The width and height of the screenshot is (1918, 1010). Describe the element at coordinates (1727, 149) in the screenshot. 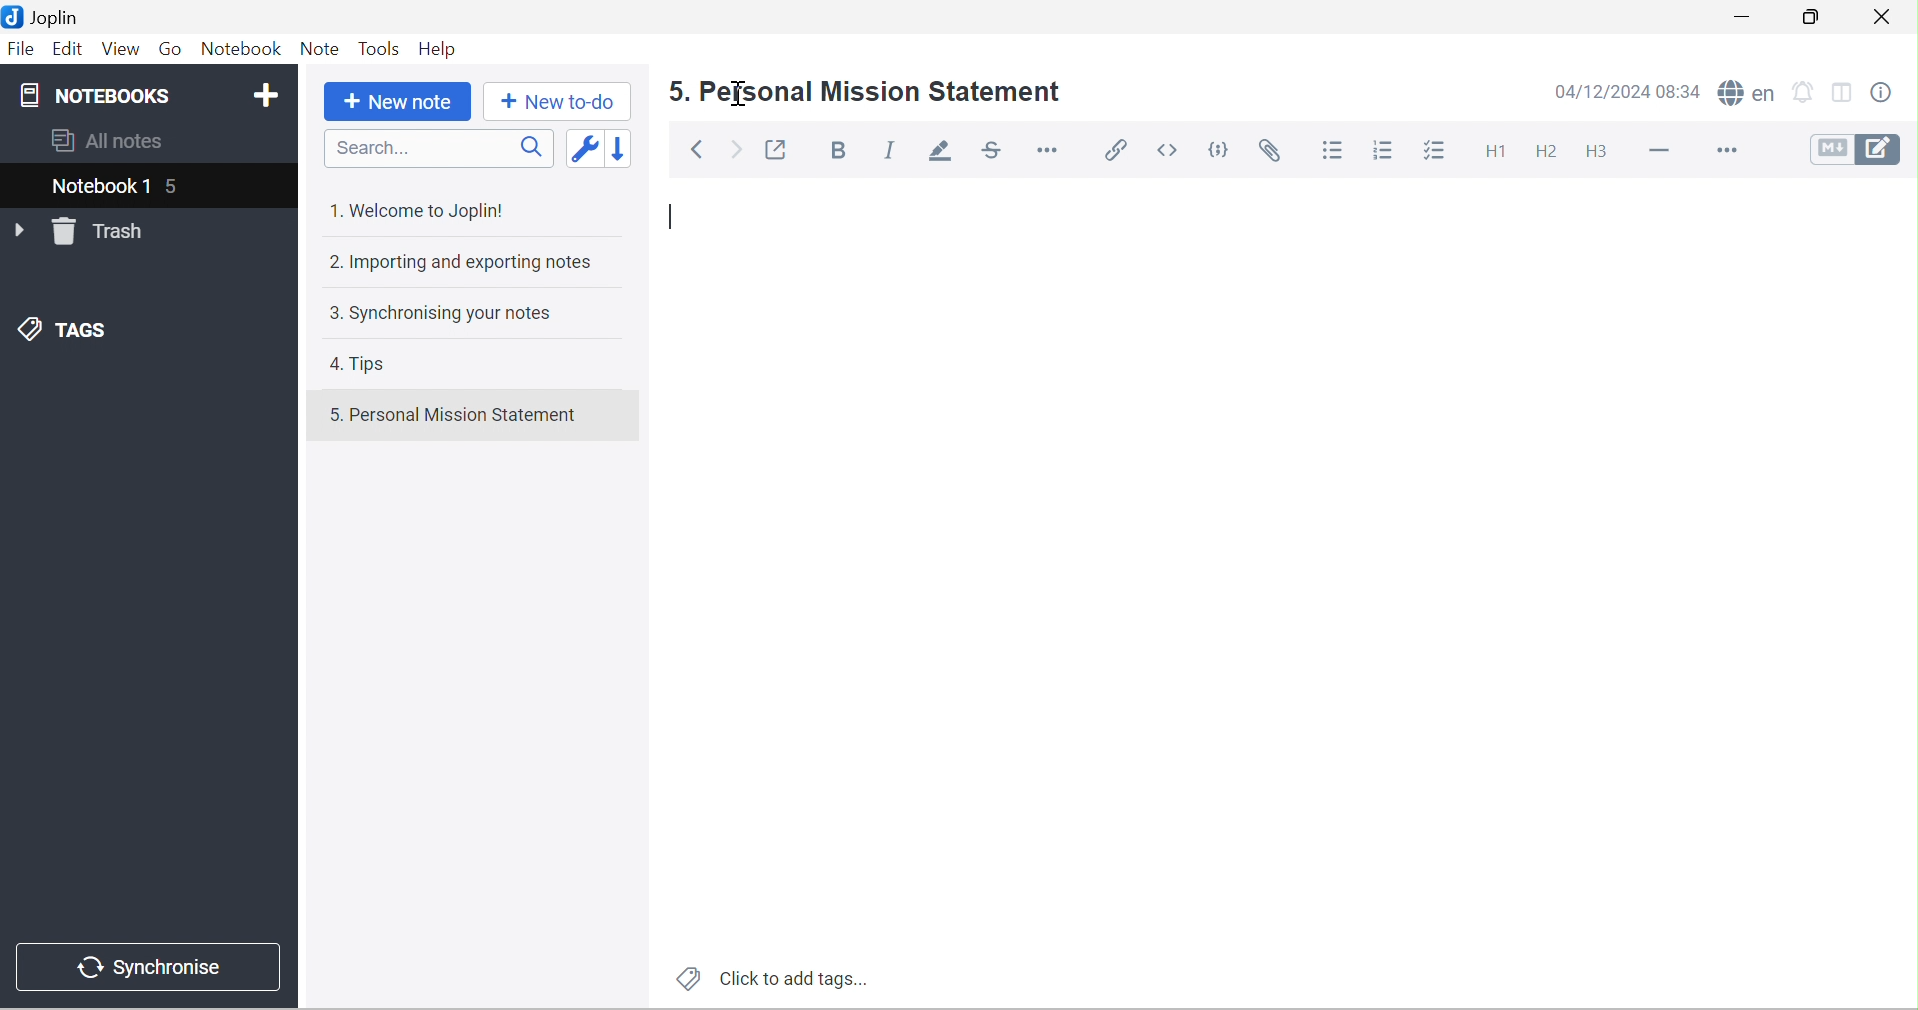

I see `More` at that location.